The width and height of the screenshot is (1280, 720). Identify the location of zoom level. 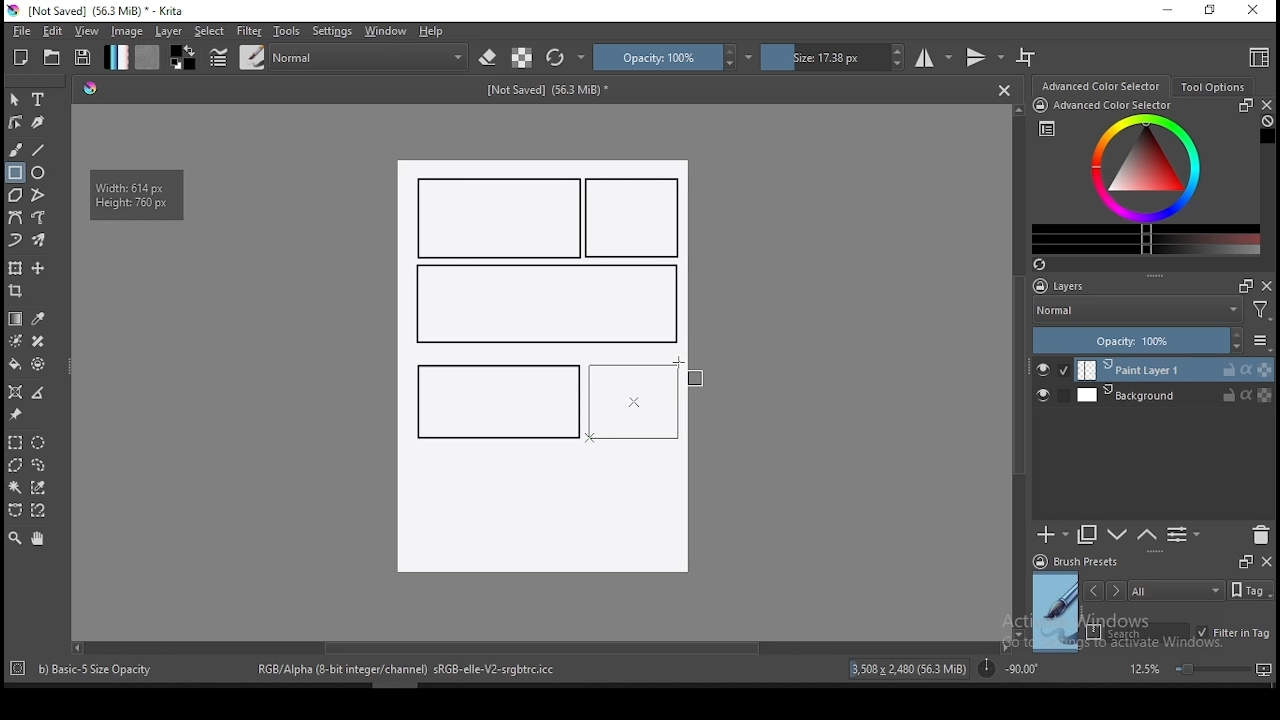
(1200, 668).